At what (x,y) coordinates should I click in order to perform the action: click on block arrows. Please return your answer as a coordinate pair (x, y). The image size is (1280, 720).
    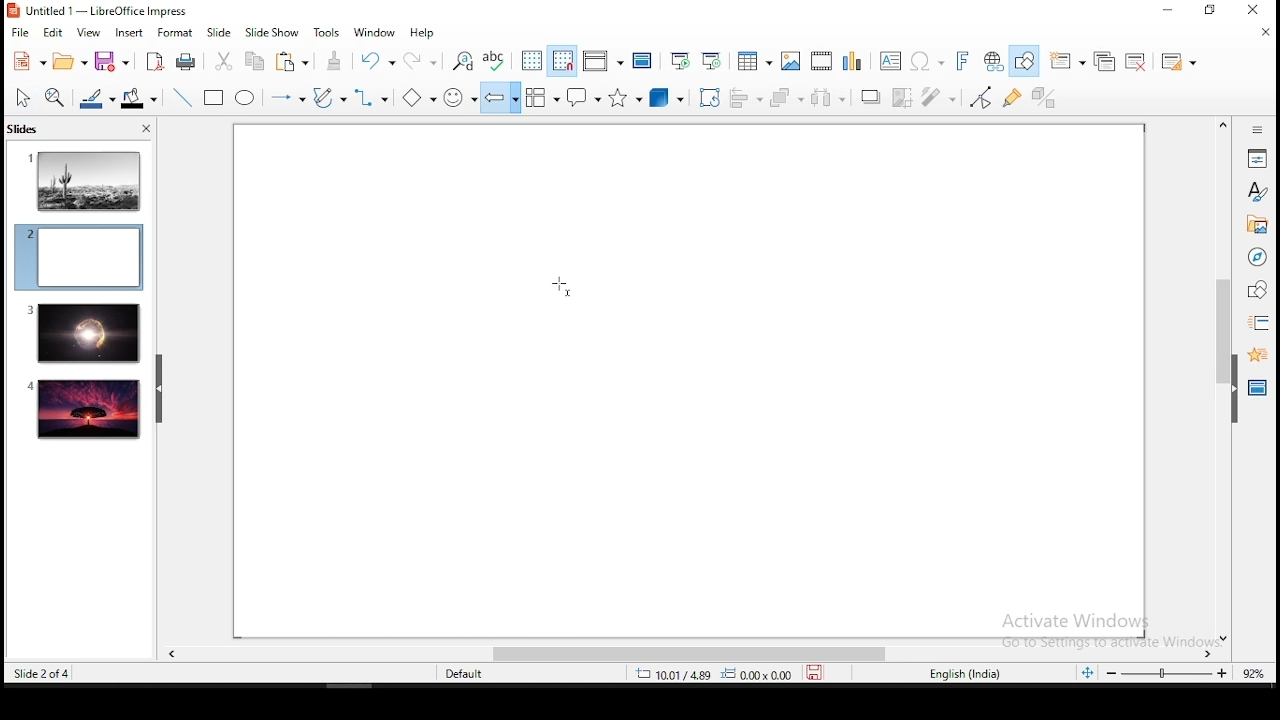
    Looking at the image, I should click on (501, 98).